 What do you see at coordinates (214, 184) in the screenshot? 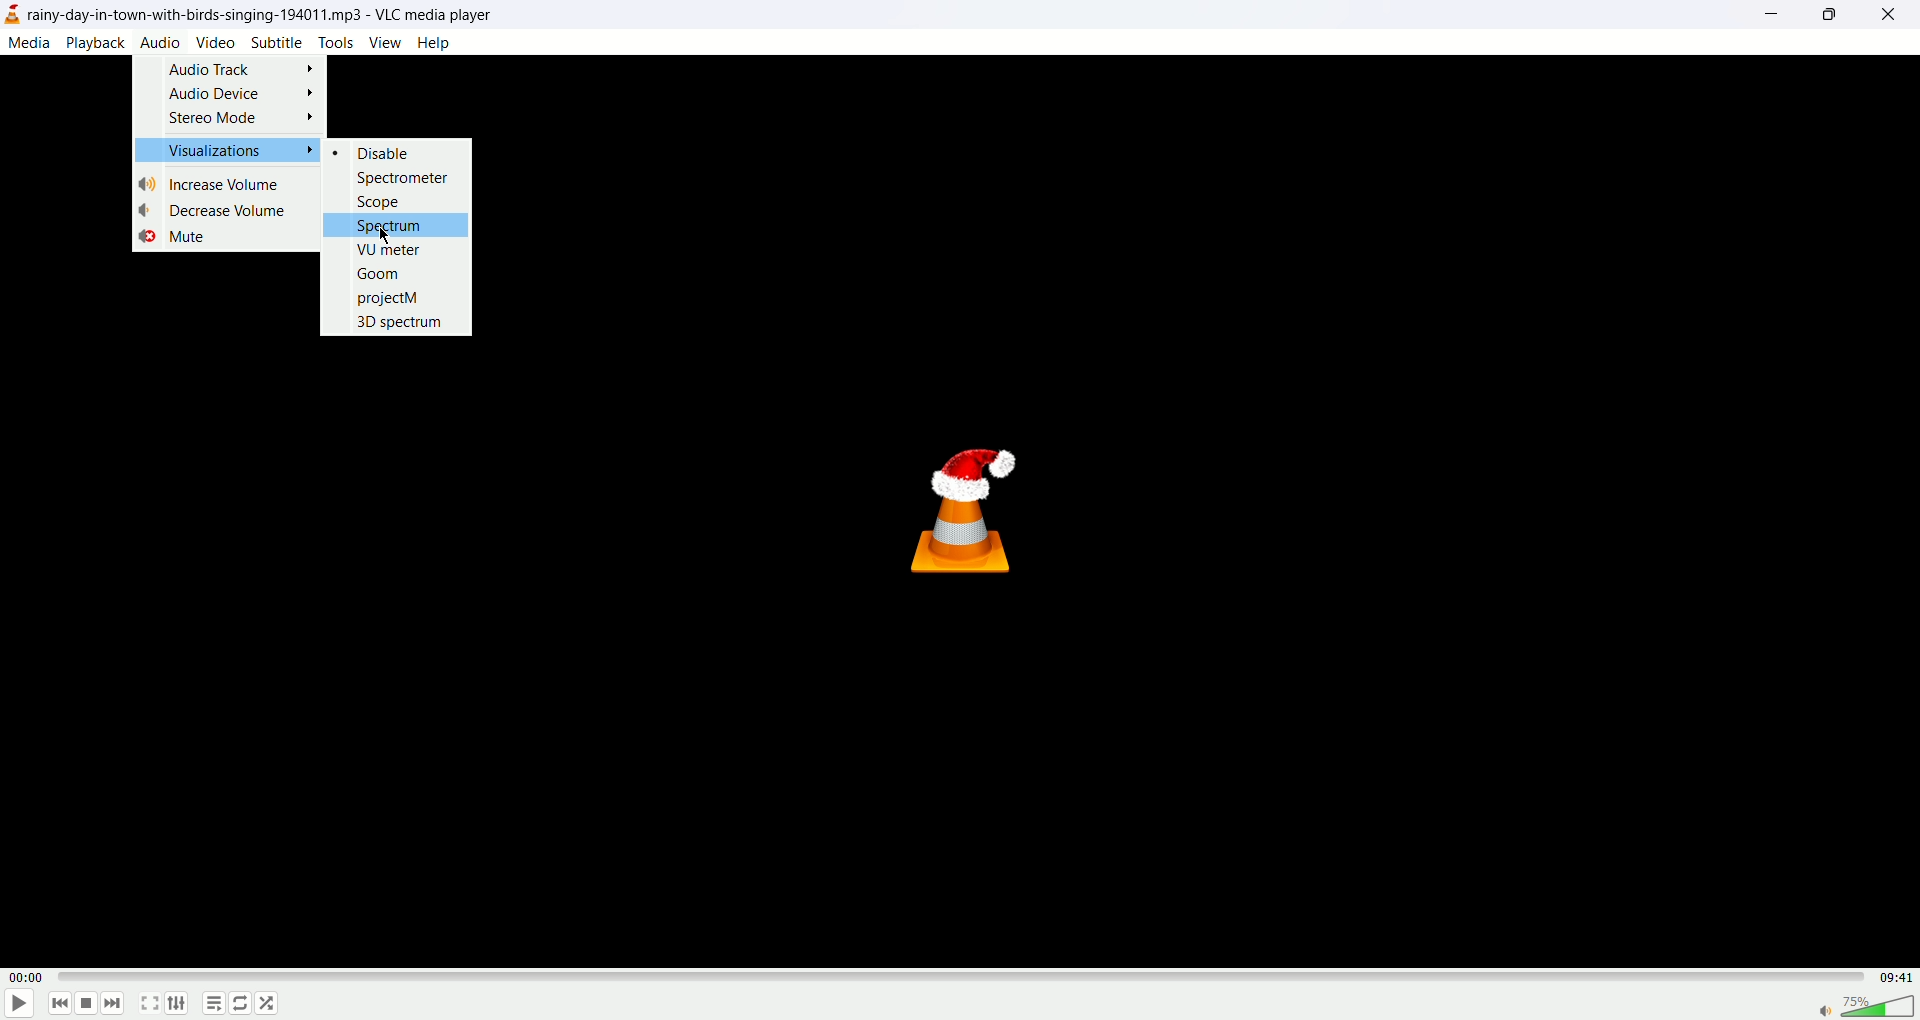
I see `increase volume` at bounding box center [214, 184].